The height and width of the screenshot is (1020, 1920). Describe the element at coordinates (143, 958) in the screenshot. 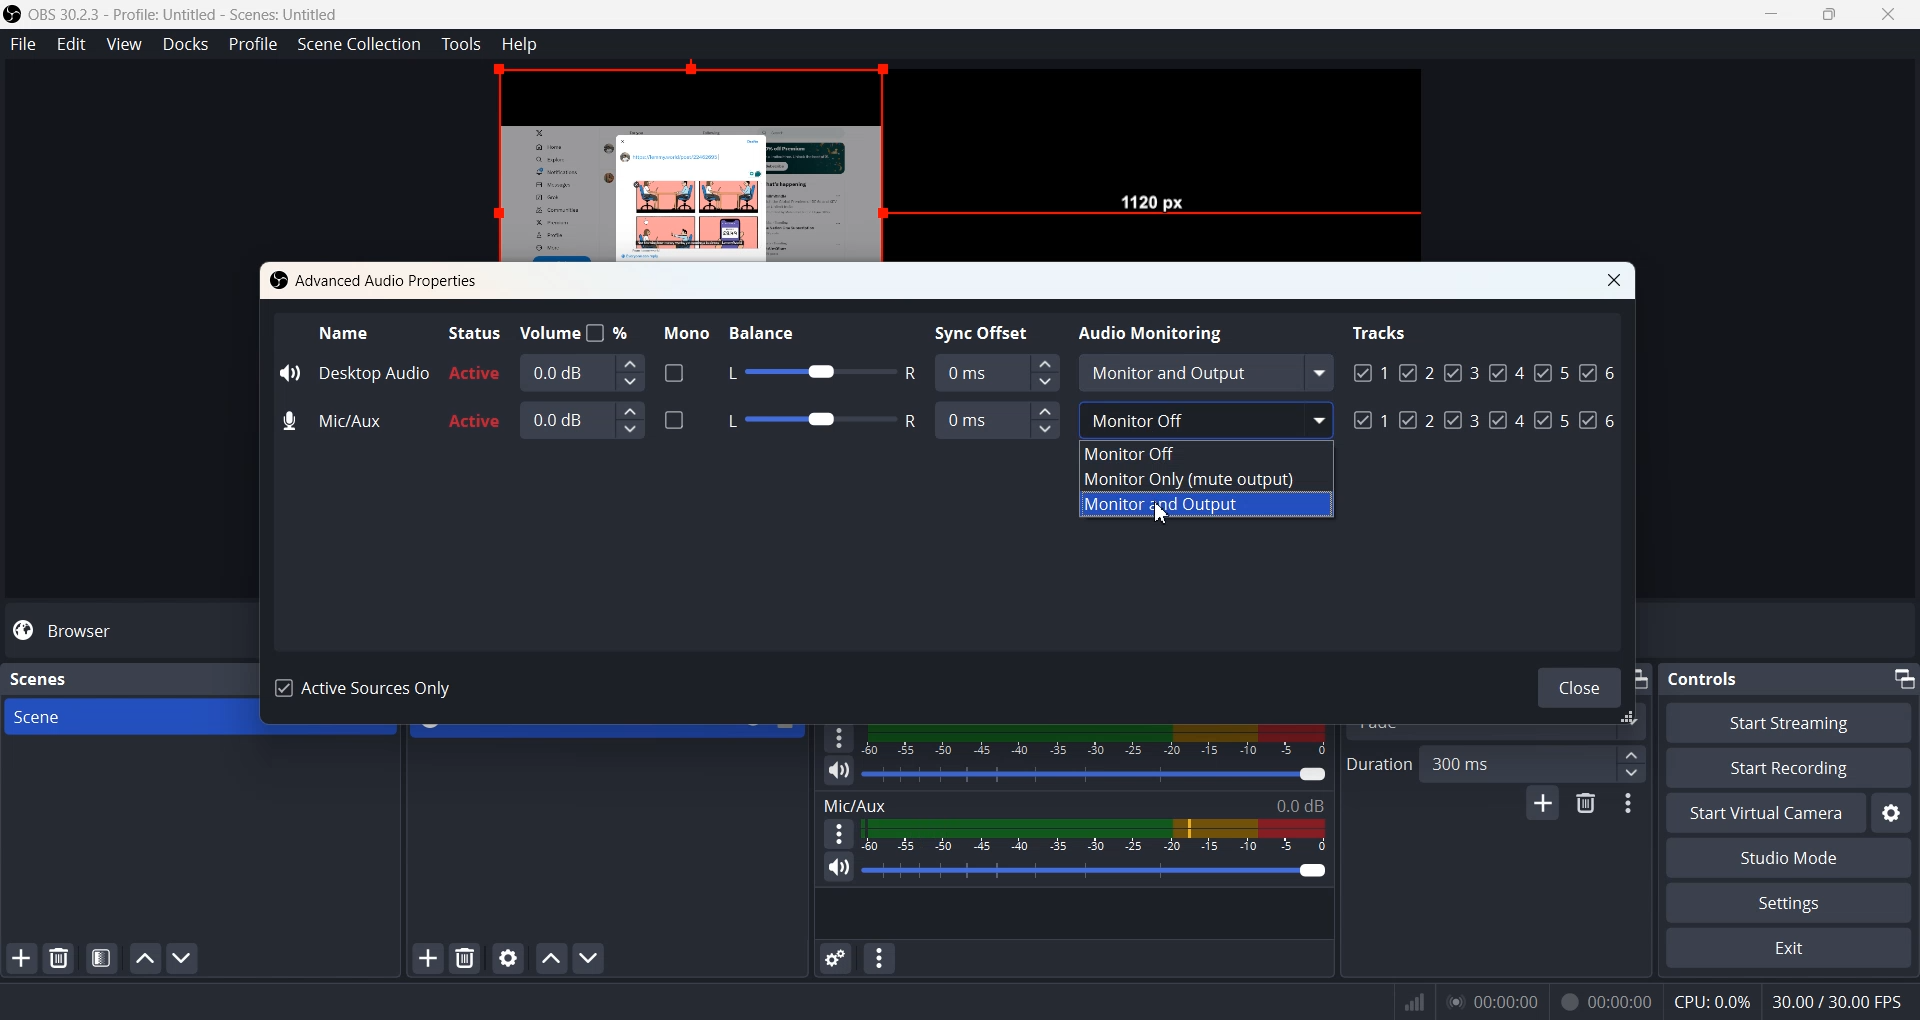

I see `Move scene up` at that location.